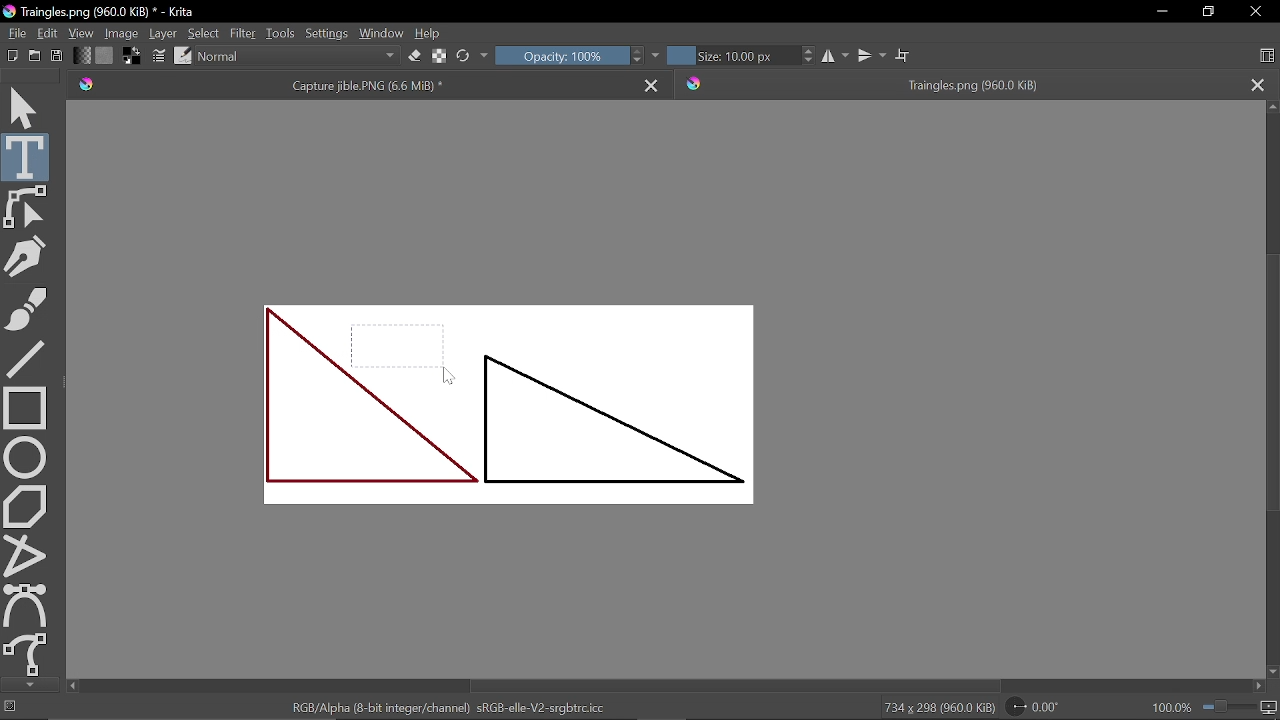 The image size is (1280, 720). I want to click on Bezier curve tool, so click(27, 605).